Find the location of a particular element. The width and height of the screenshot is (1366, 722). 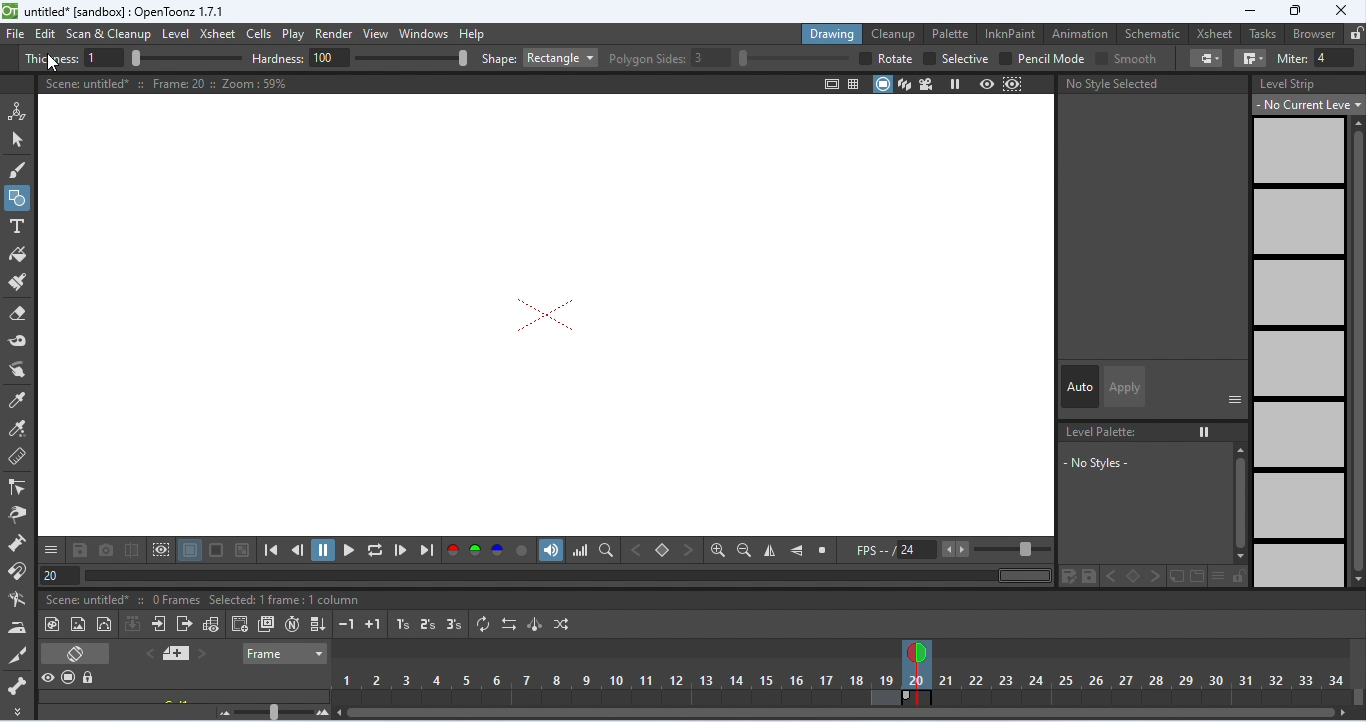

cells is located at coordinates (258, 33).